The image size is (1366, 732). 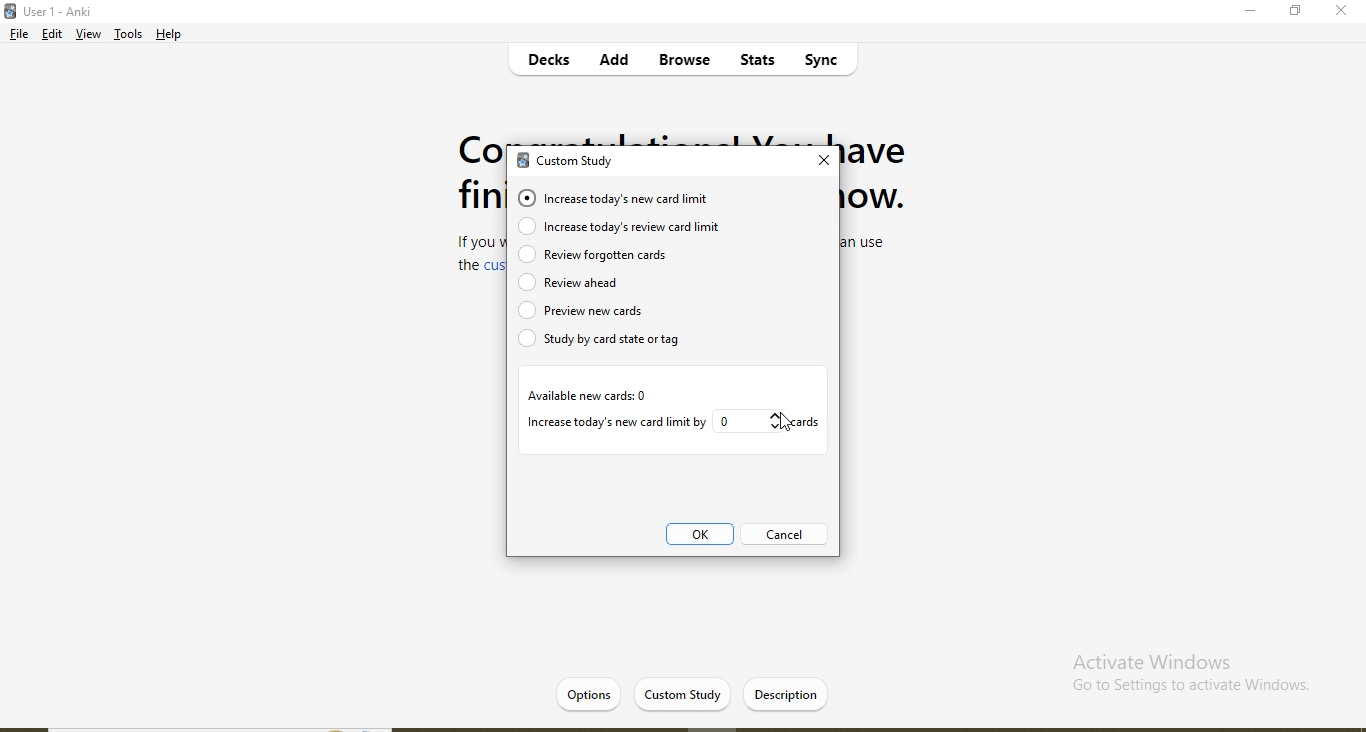 I want to click on file, so click(x=17, y=36).